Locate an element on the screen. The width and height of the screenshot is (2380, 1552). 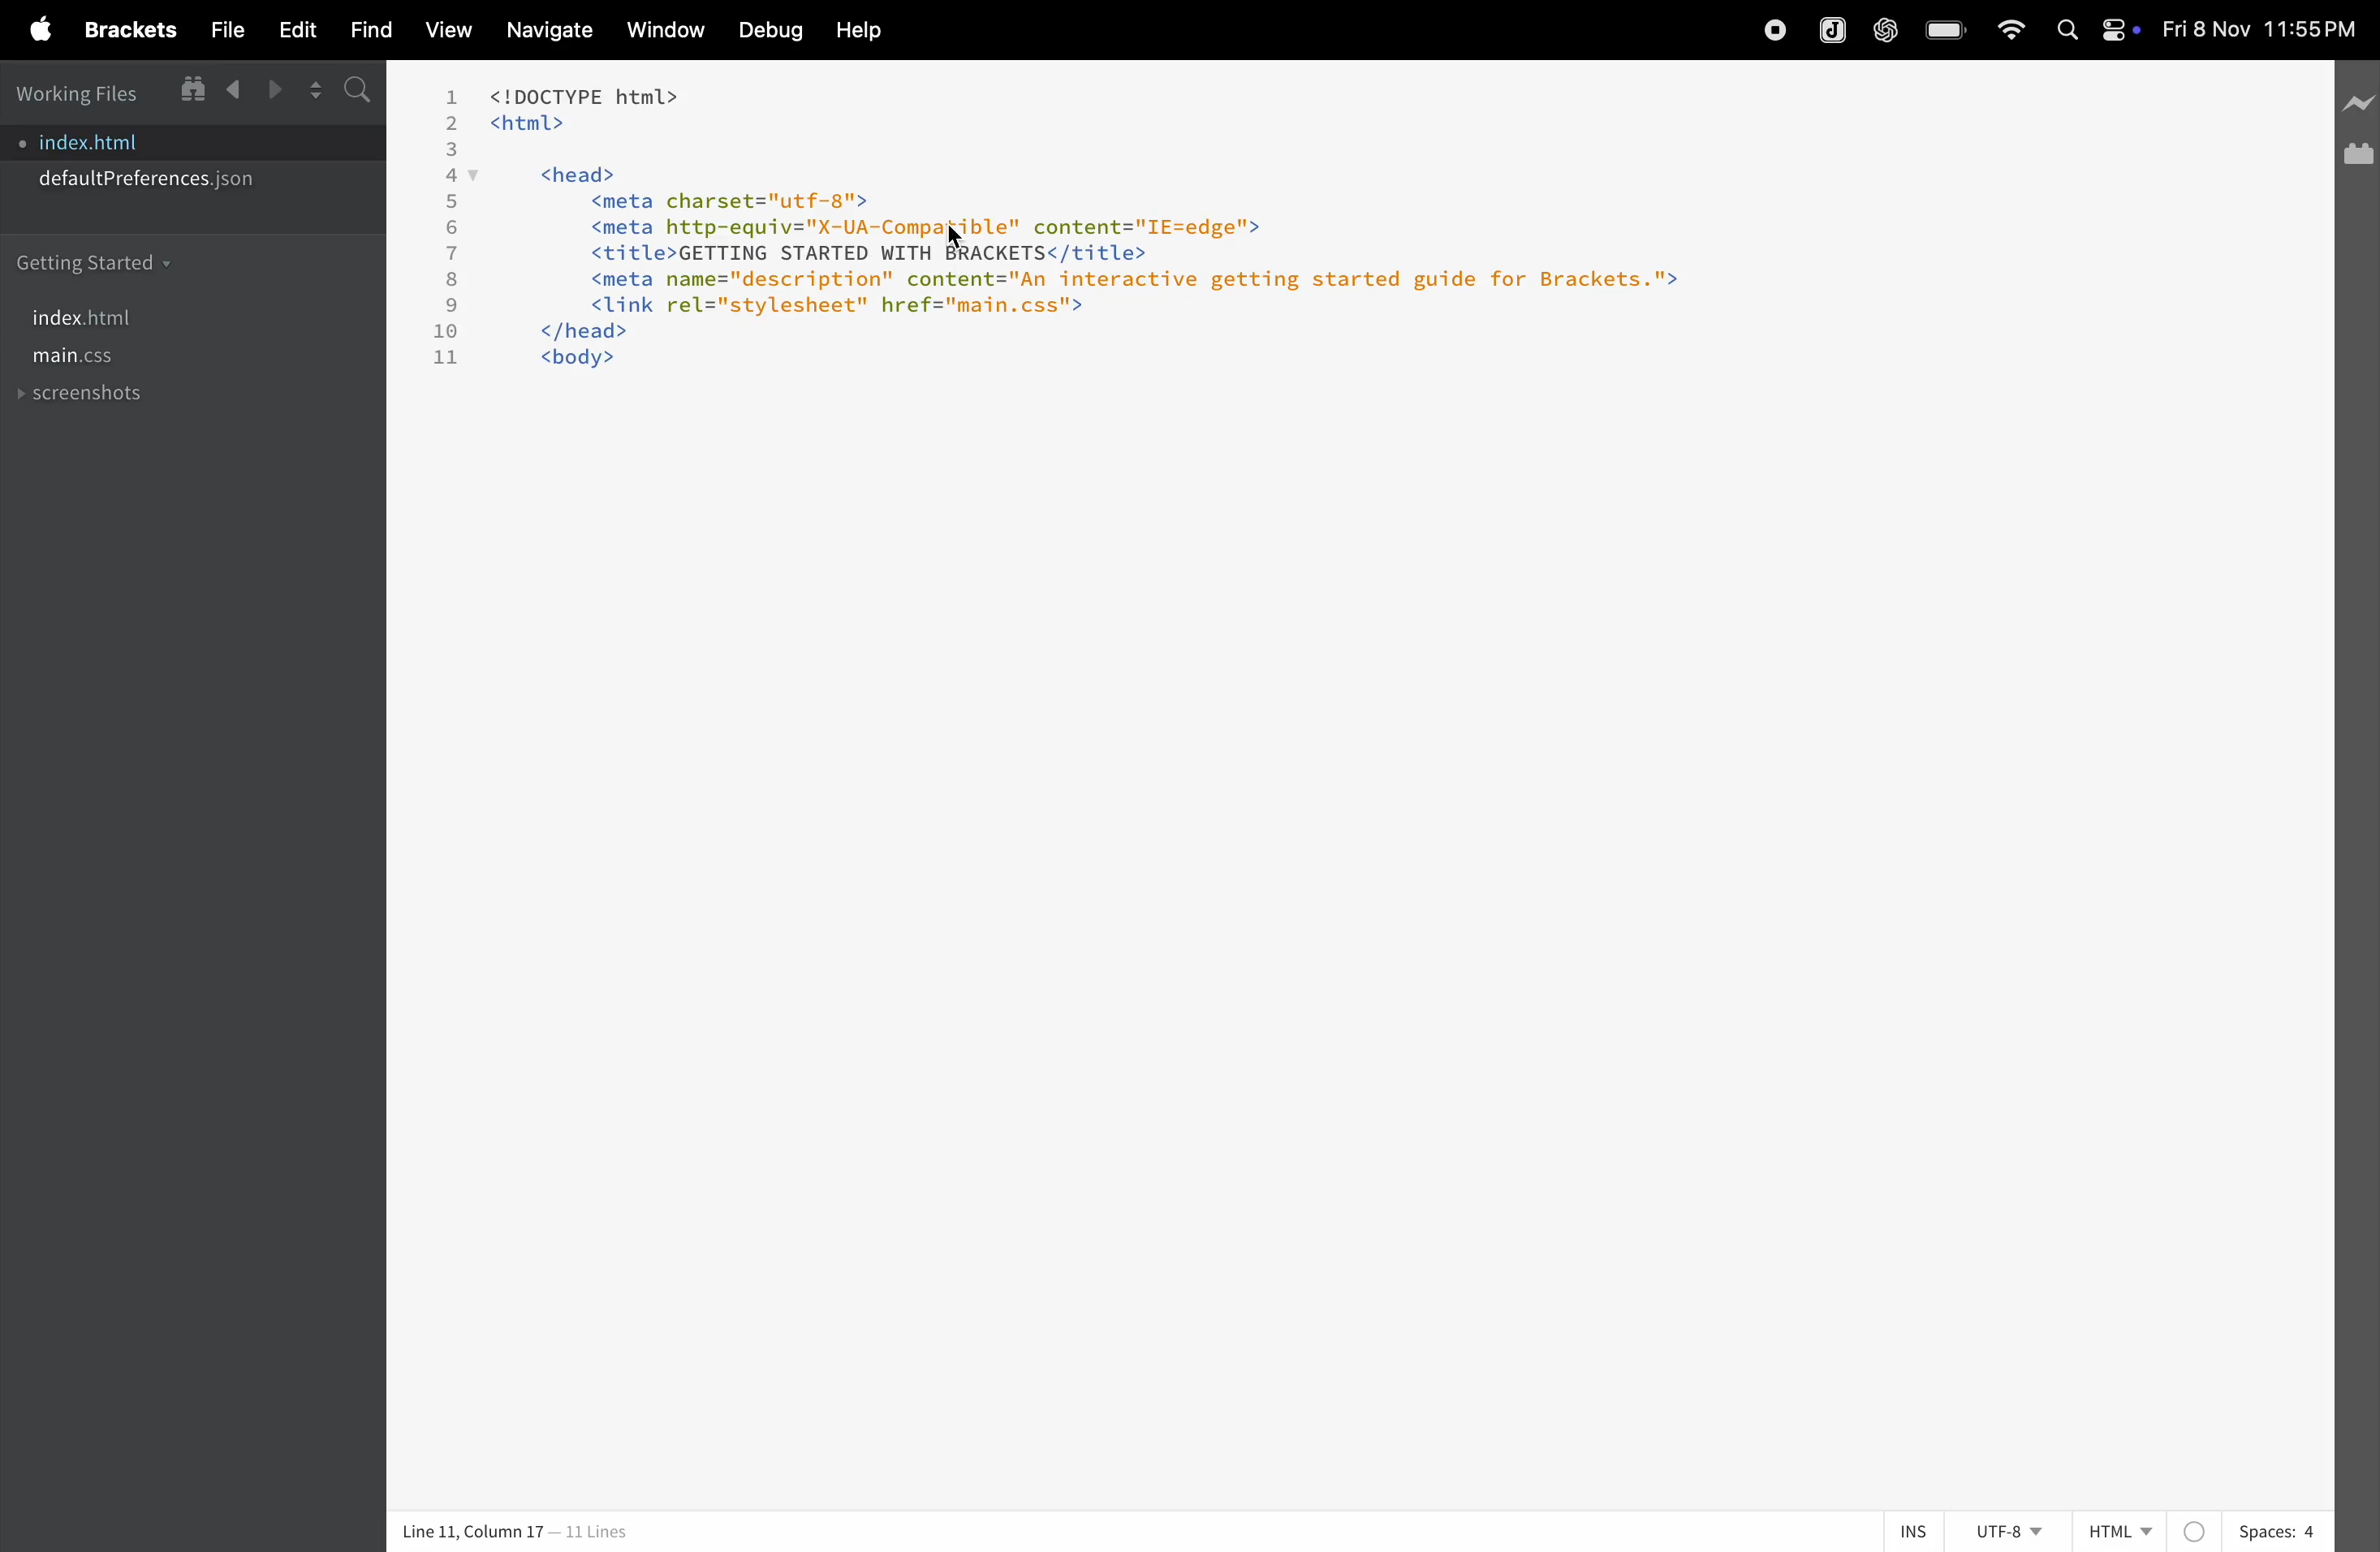
1 <!DOCTYPE html>2 <html>3 4 <head>5 <meta charset="utf-8">6 <meta http-equiv="X-UA-Compajible" content="IE=edge">7 <title>GETTING STARTED WITH Backers julie8 <meta name="description" content="An interactive getting started guide for Brackets.">9 <link rel="stylesheet" href="main.css">10 </head>11 <body> is located at coordinates (1139, 247).